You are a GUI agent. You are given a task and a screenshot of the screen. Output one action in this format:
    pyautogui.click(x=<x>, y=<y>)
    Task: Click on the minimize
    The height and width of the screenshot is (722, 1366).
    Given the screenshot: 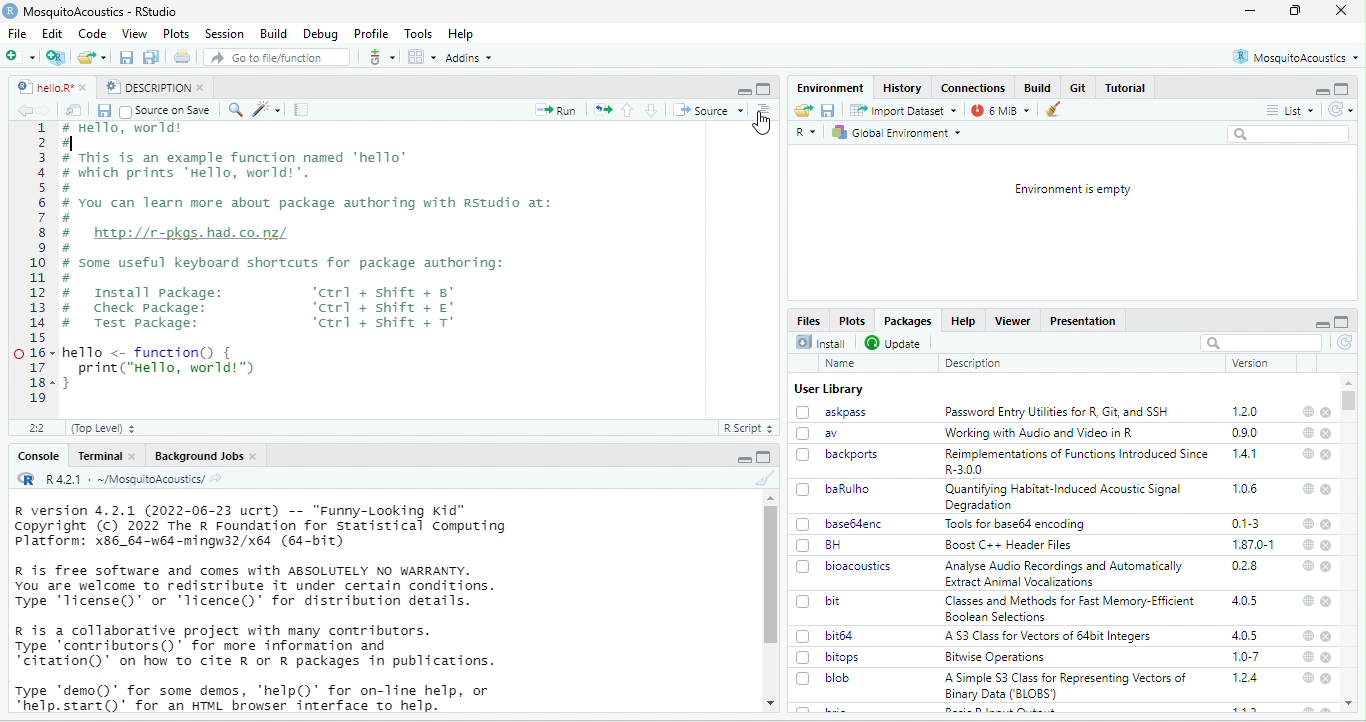 What is the action you would take?
    pyautogui.click(x=1250, y=10)
    